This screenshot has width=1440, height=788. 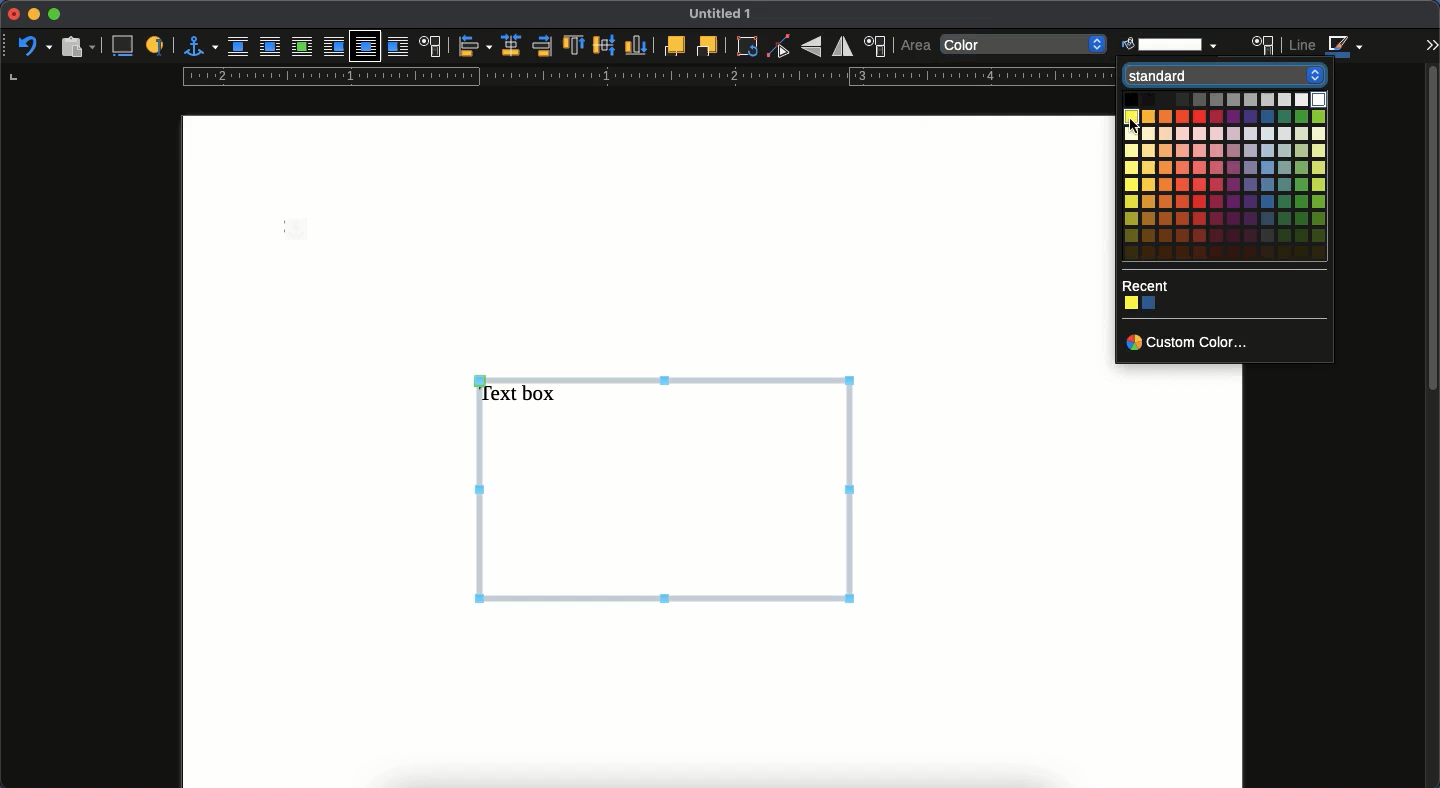 What do you see at coordinates (811, 48) in the screenshot?
I see `rotate vertically` at bounding box center [811, 48].